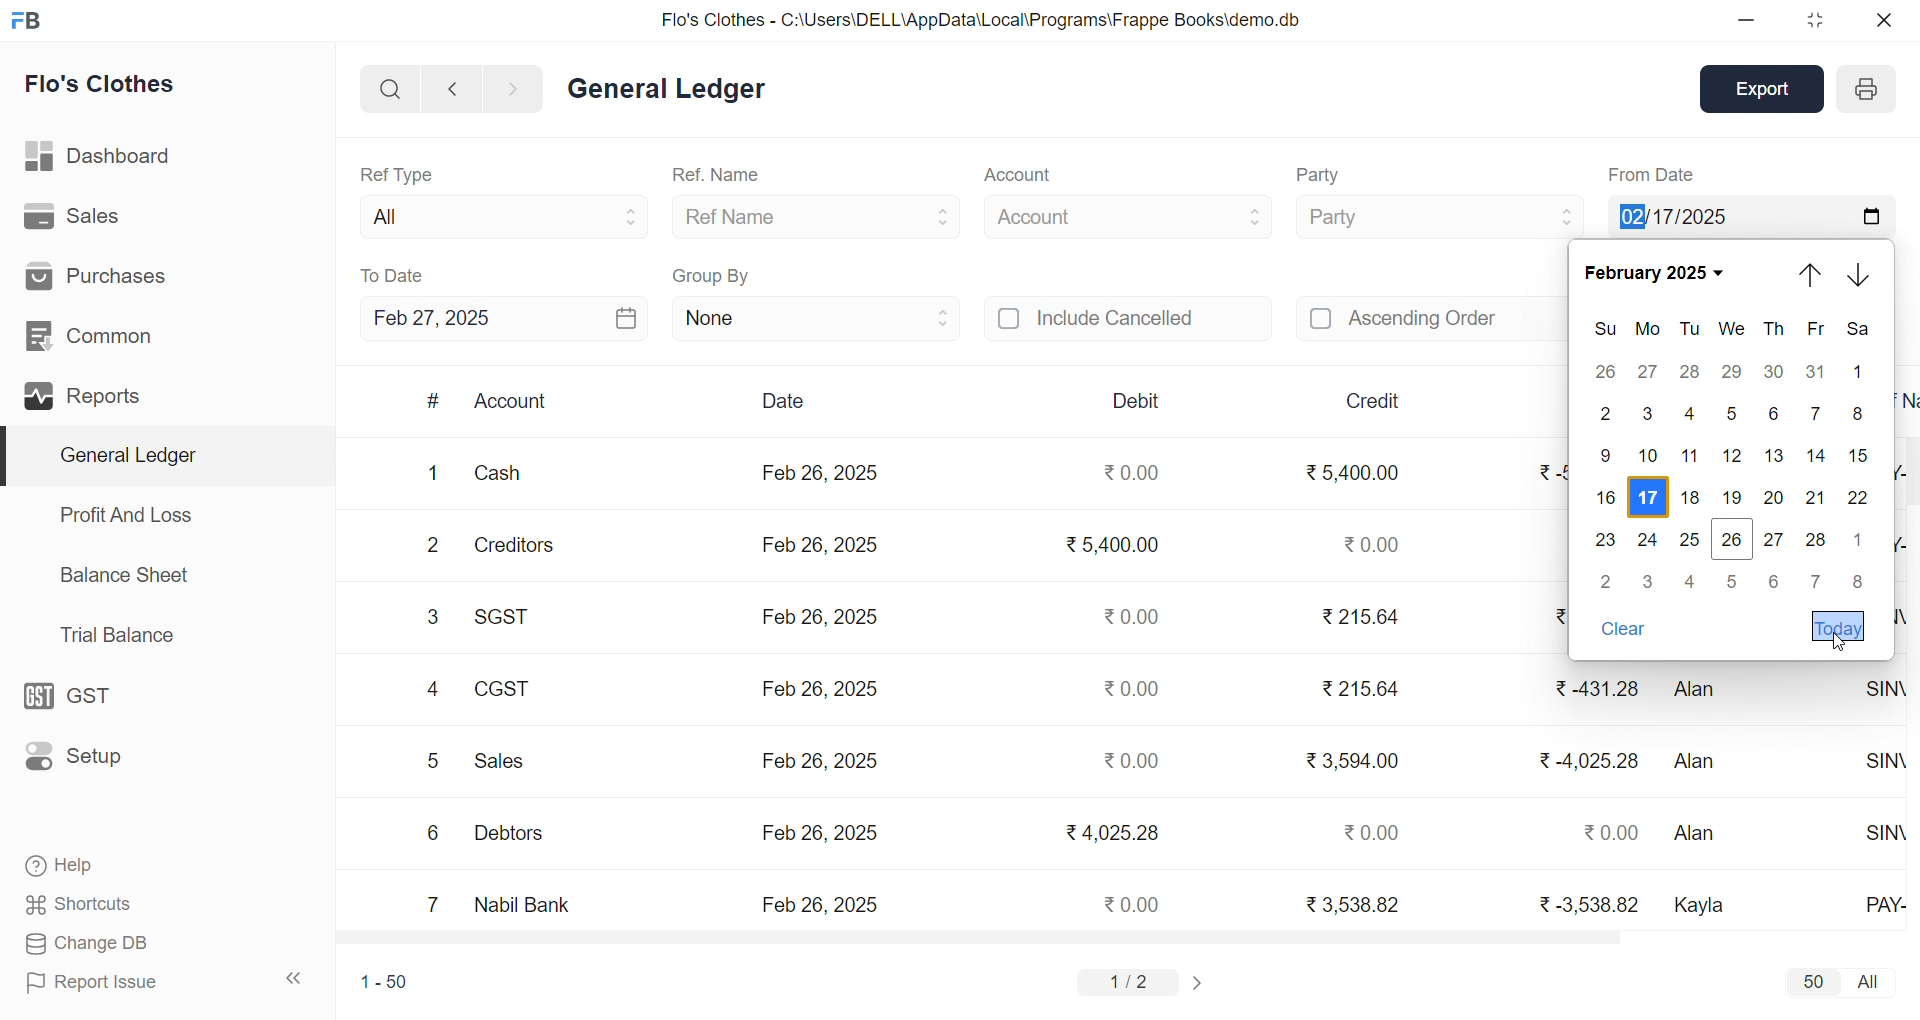  Describe the element at coordinates (78, 691) in the screenshot. I see `GST` at that location.